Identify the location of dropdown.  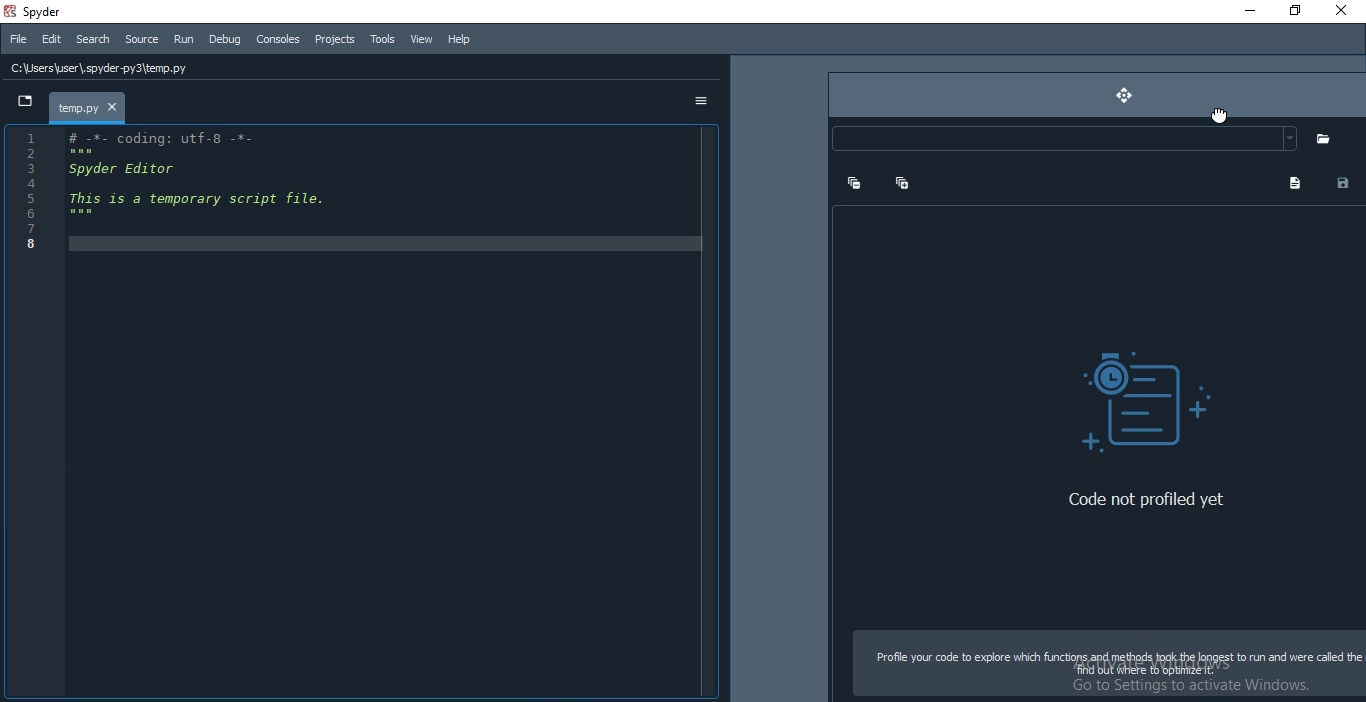
(23, 104).